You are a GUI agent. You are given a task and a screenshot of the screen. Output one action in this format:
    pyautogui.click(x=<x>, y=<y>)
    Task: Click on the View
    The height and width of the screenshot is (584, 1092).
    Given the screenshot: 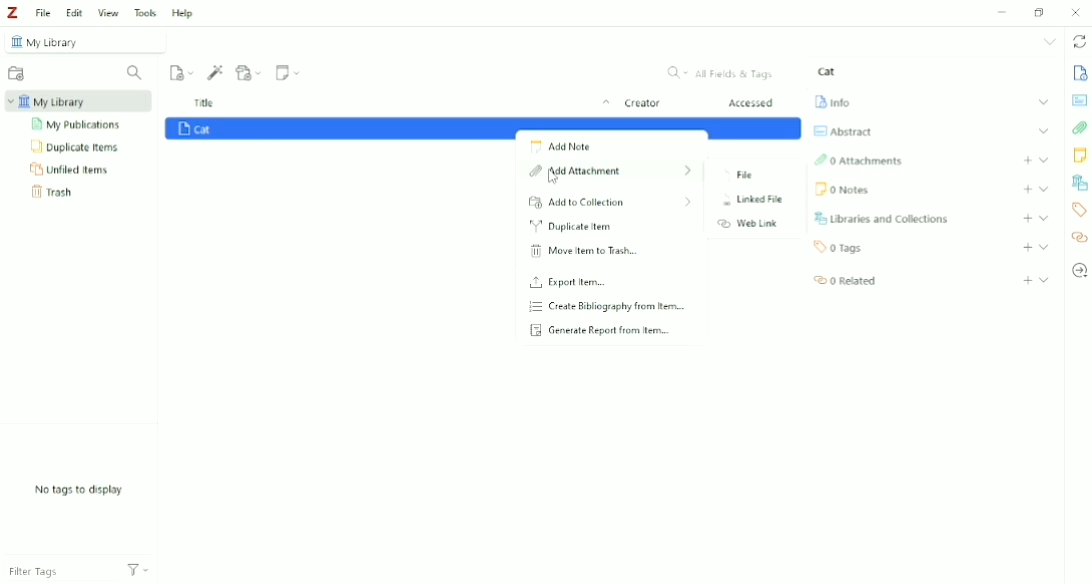 What is the action you would take?
    pyautogui.click(x=109, y=12)
    